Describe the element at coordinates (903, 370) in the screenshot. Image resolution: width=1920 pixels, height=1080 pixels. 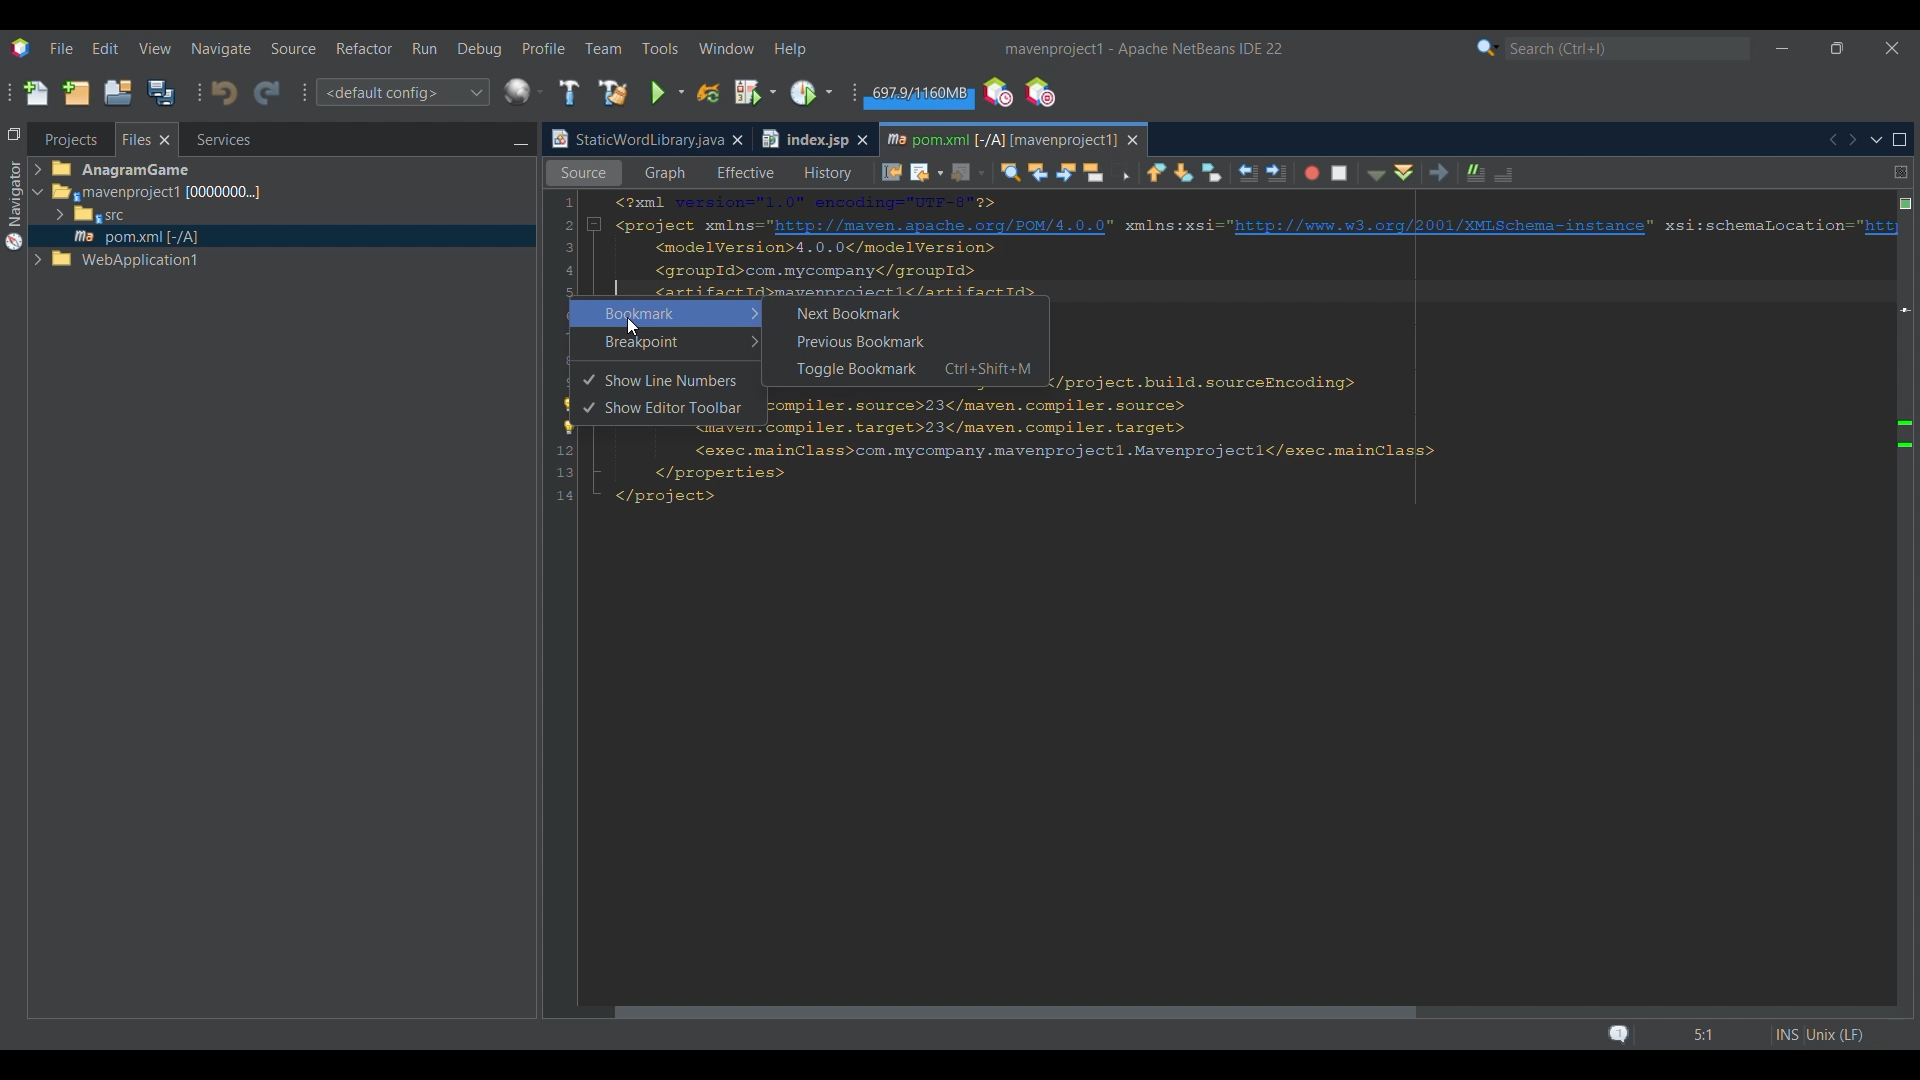
I see `Toggle bookmark` at that location.